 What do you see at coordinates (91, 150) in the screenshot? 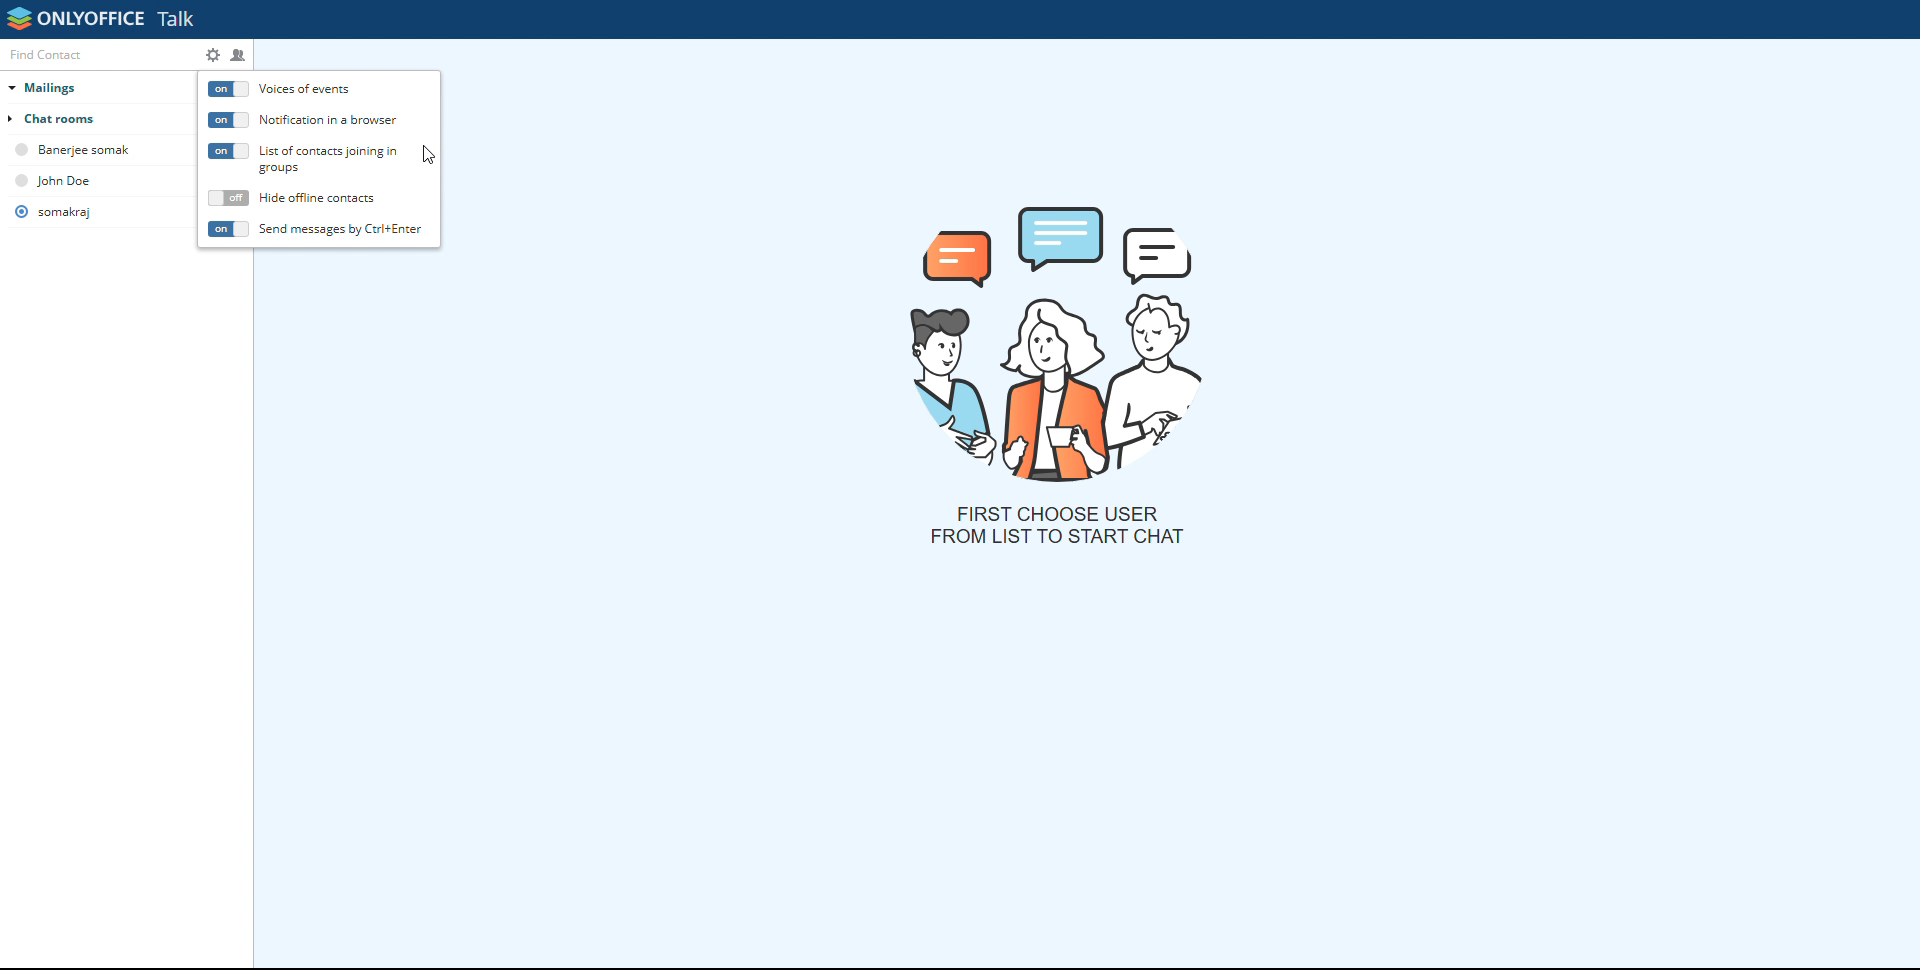
I see `banerjee somak` at bounding box center [91, 150].